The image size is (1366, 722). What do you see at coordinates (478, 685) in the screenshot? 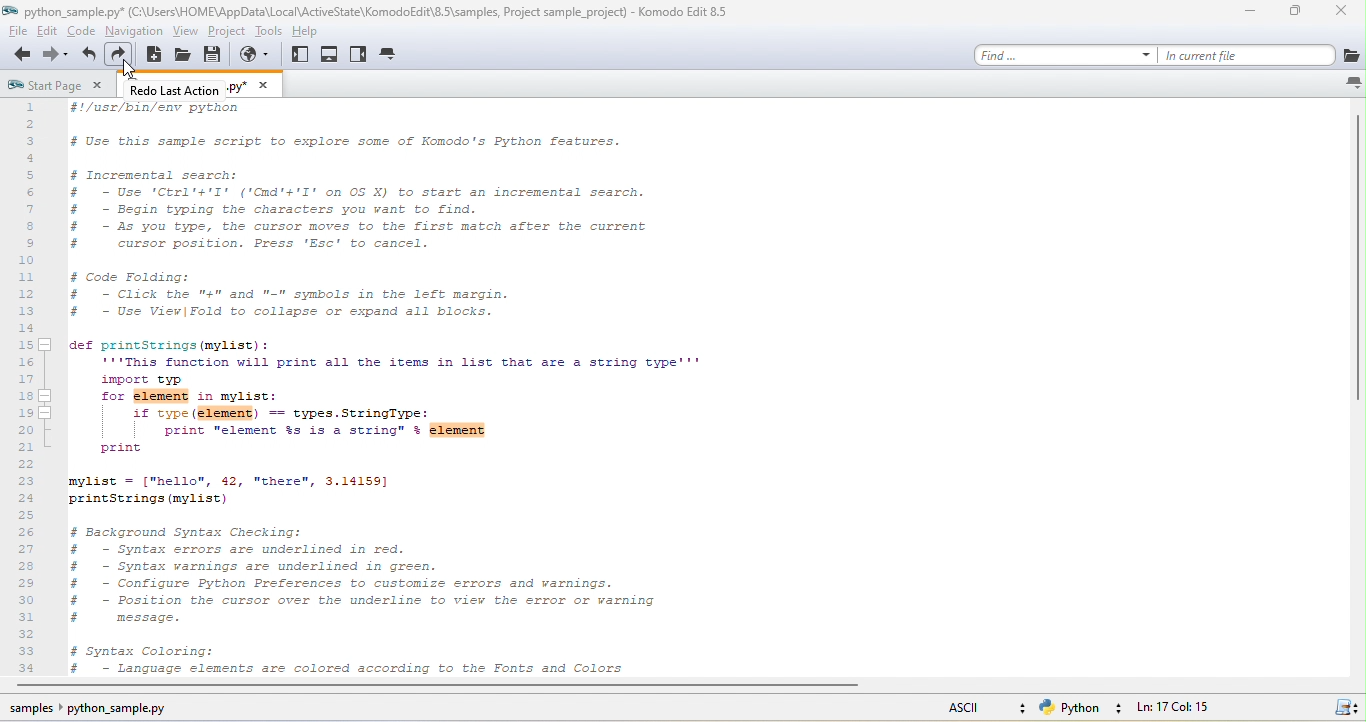
I see `horizontal scroll bar` at bounding box center [478, 685].